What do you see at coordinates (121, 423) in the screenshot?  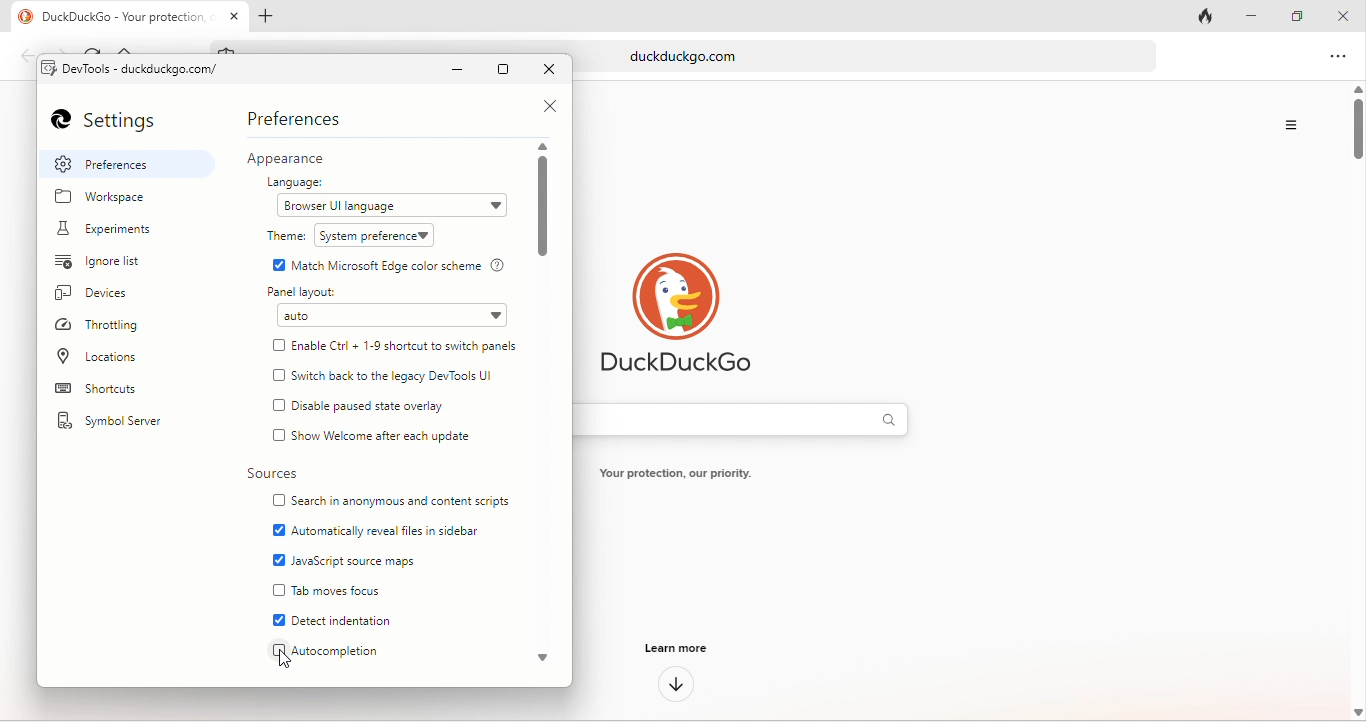 I see `symbol server` at bounding box center [121, 423].